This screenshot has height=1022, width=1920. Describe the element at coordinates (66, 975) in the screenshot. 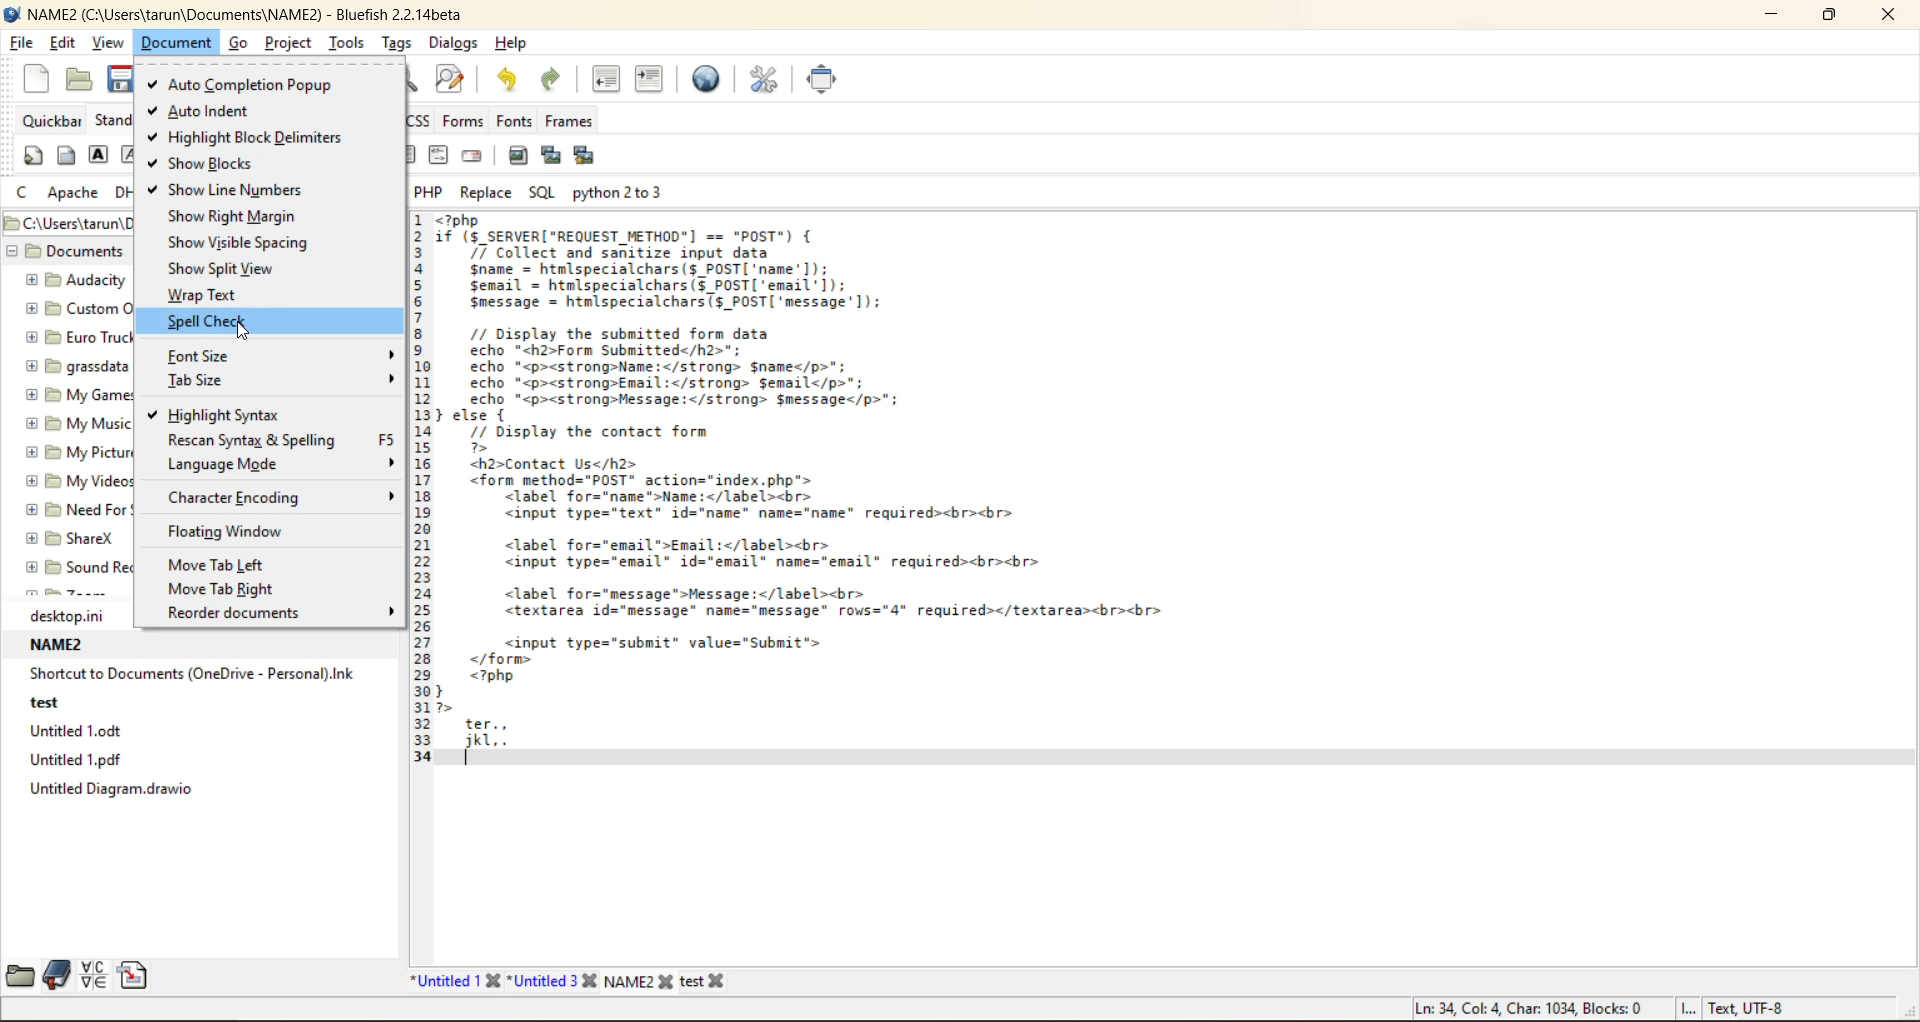

I see `bookmarks` at that location.